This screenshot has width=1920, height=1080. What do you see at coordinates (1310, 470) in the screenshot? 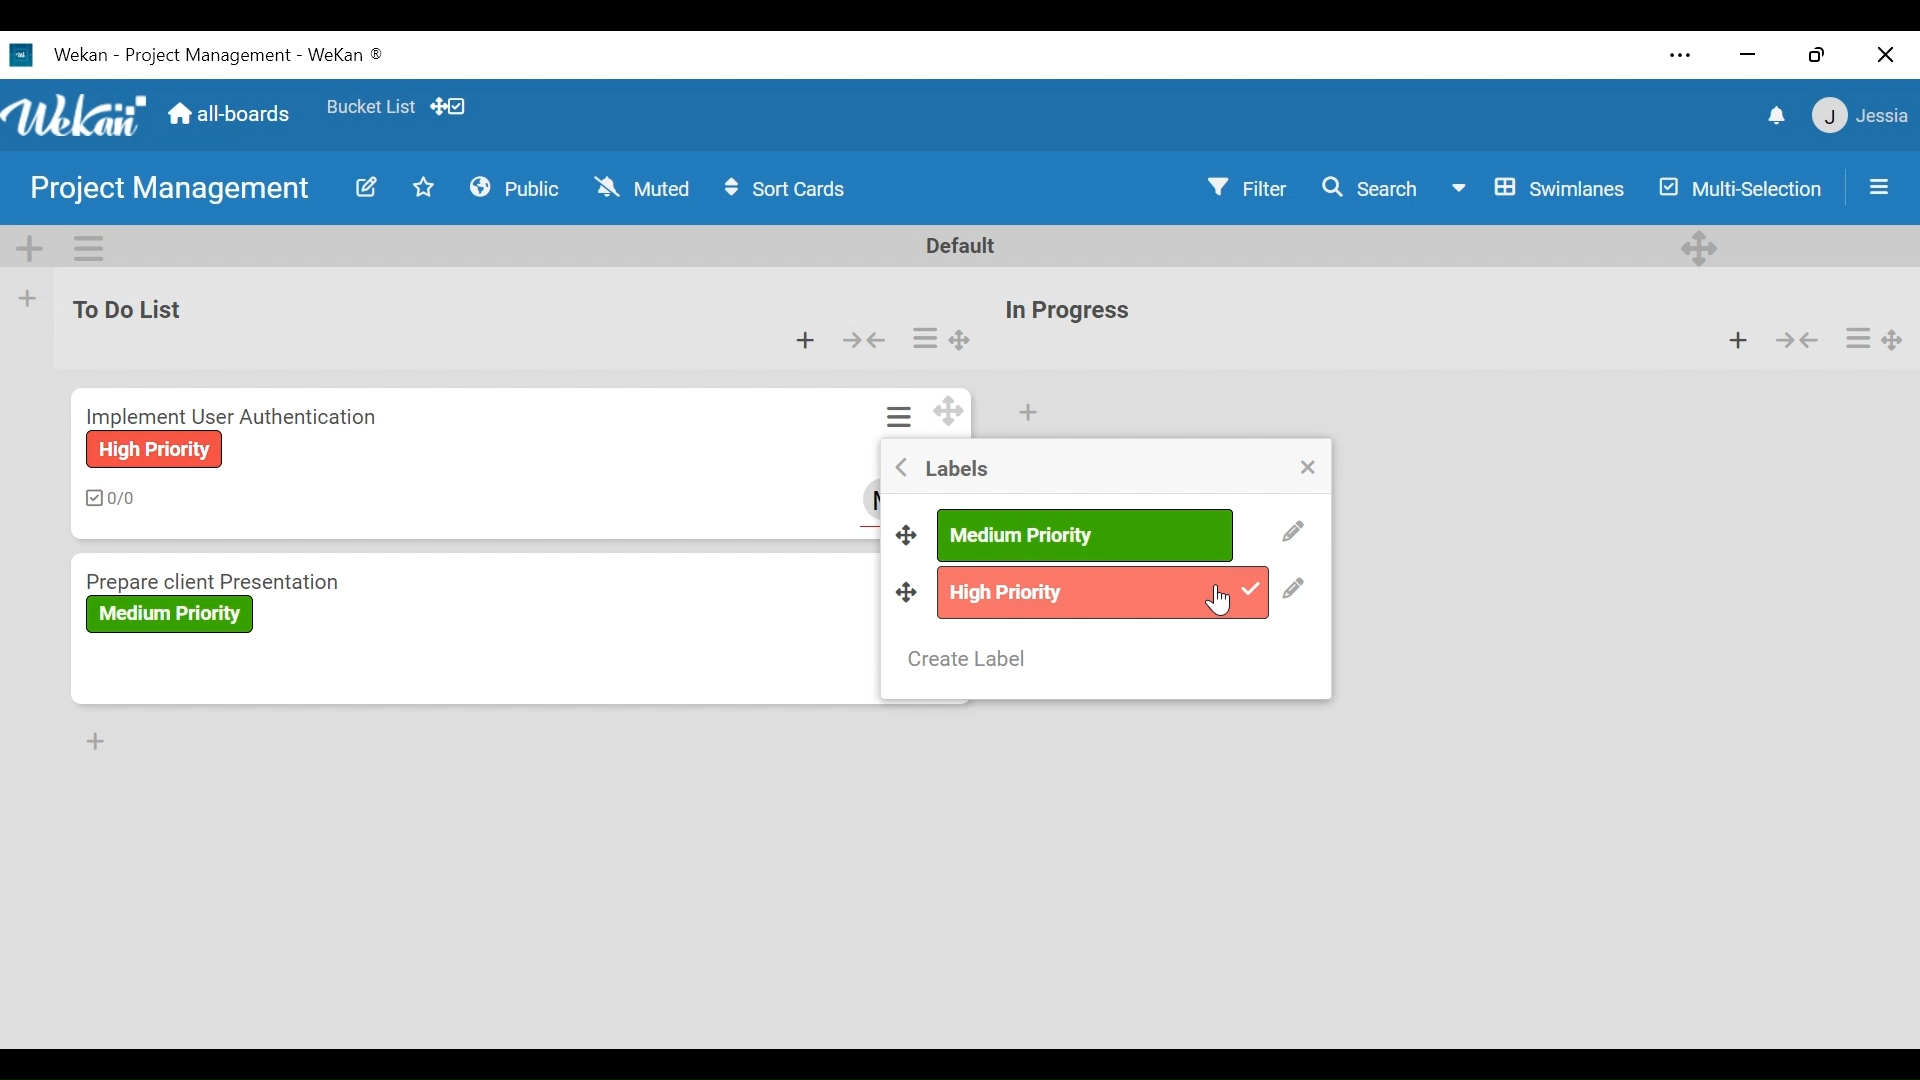
I see `close` at bounding box center [1310, 470].